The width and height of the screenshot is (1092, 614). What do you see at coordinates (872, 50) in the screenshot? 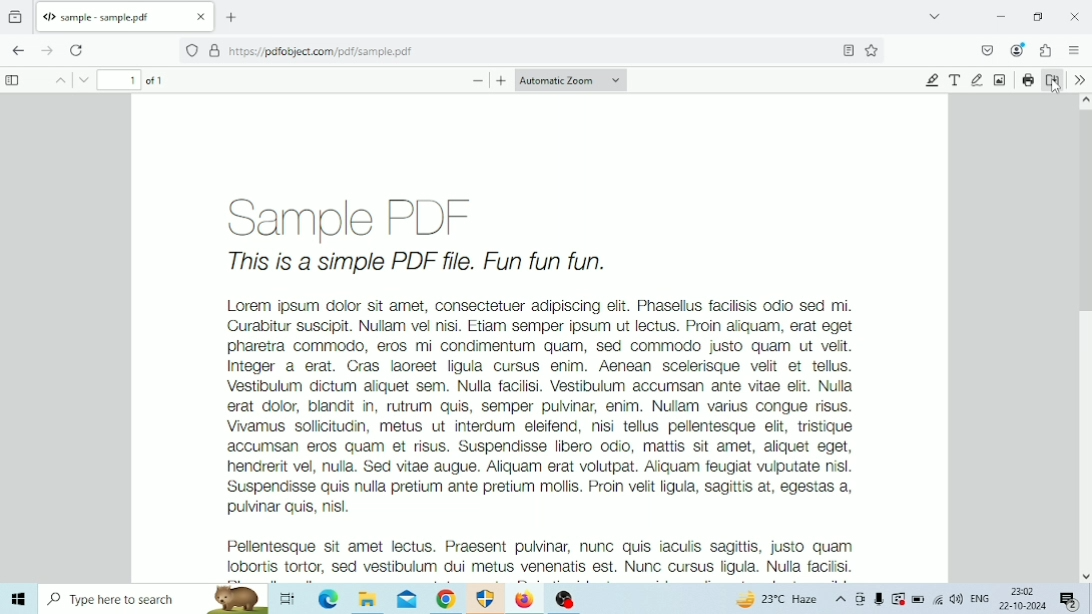
I see `Favorites` at bounding box center [872, 50].